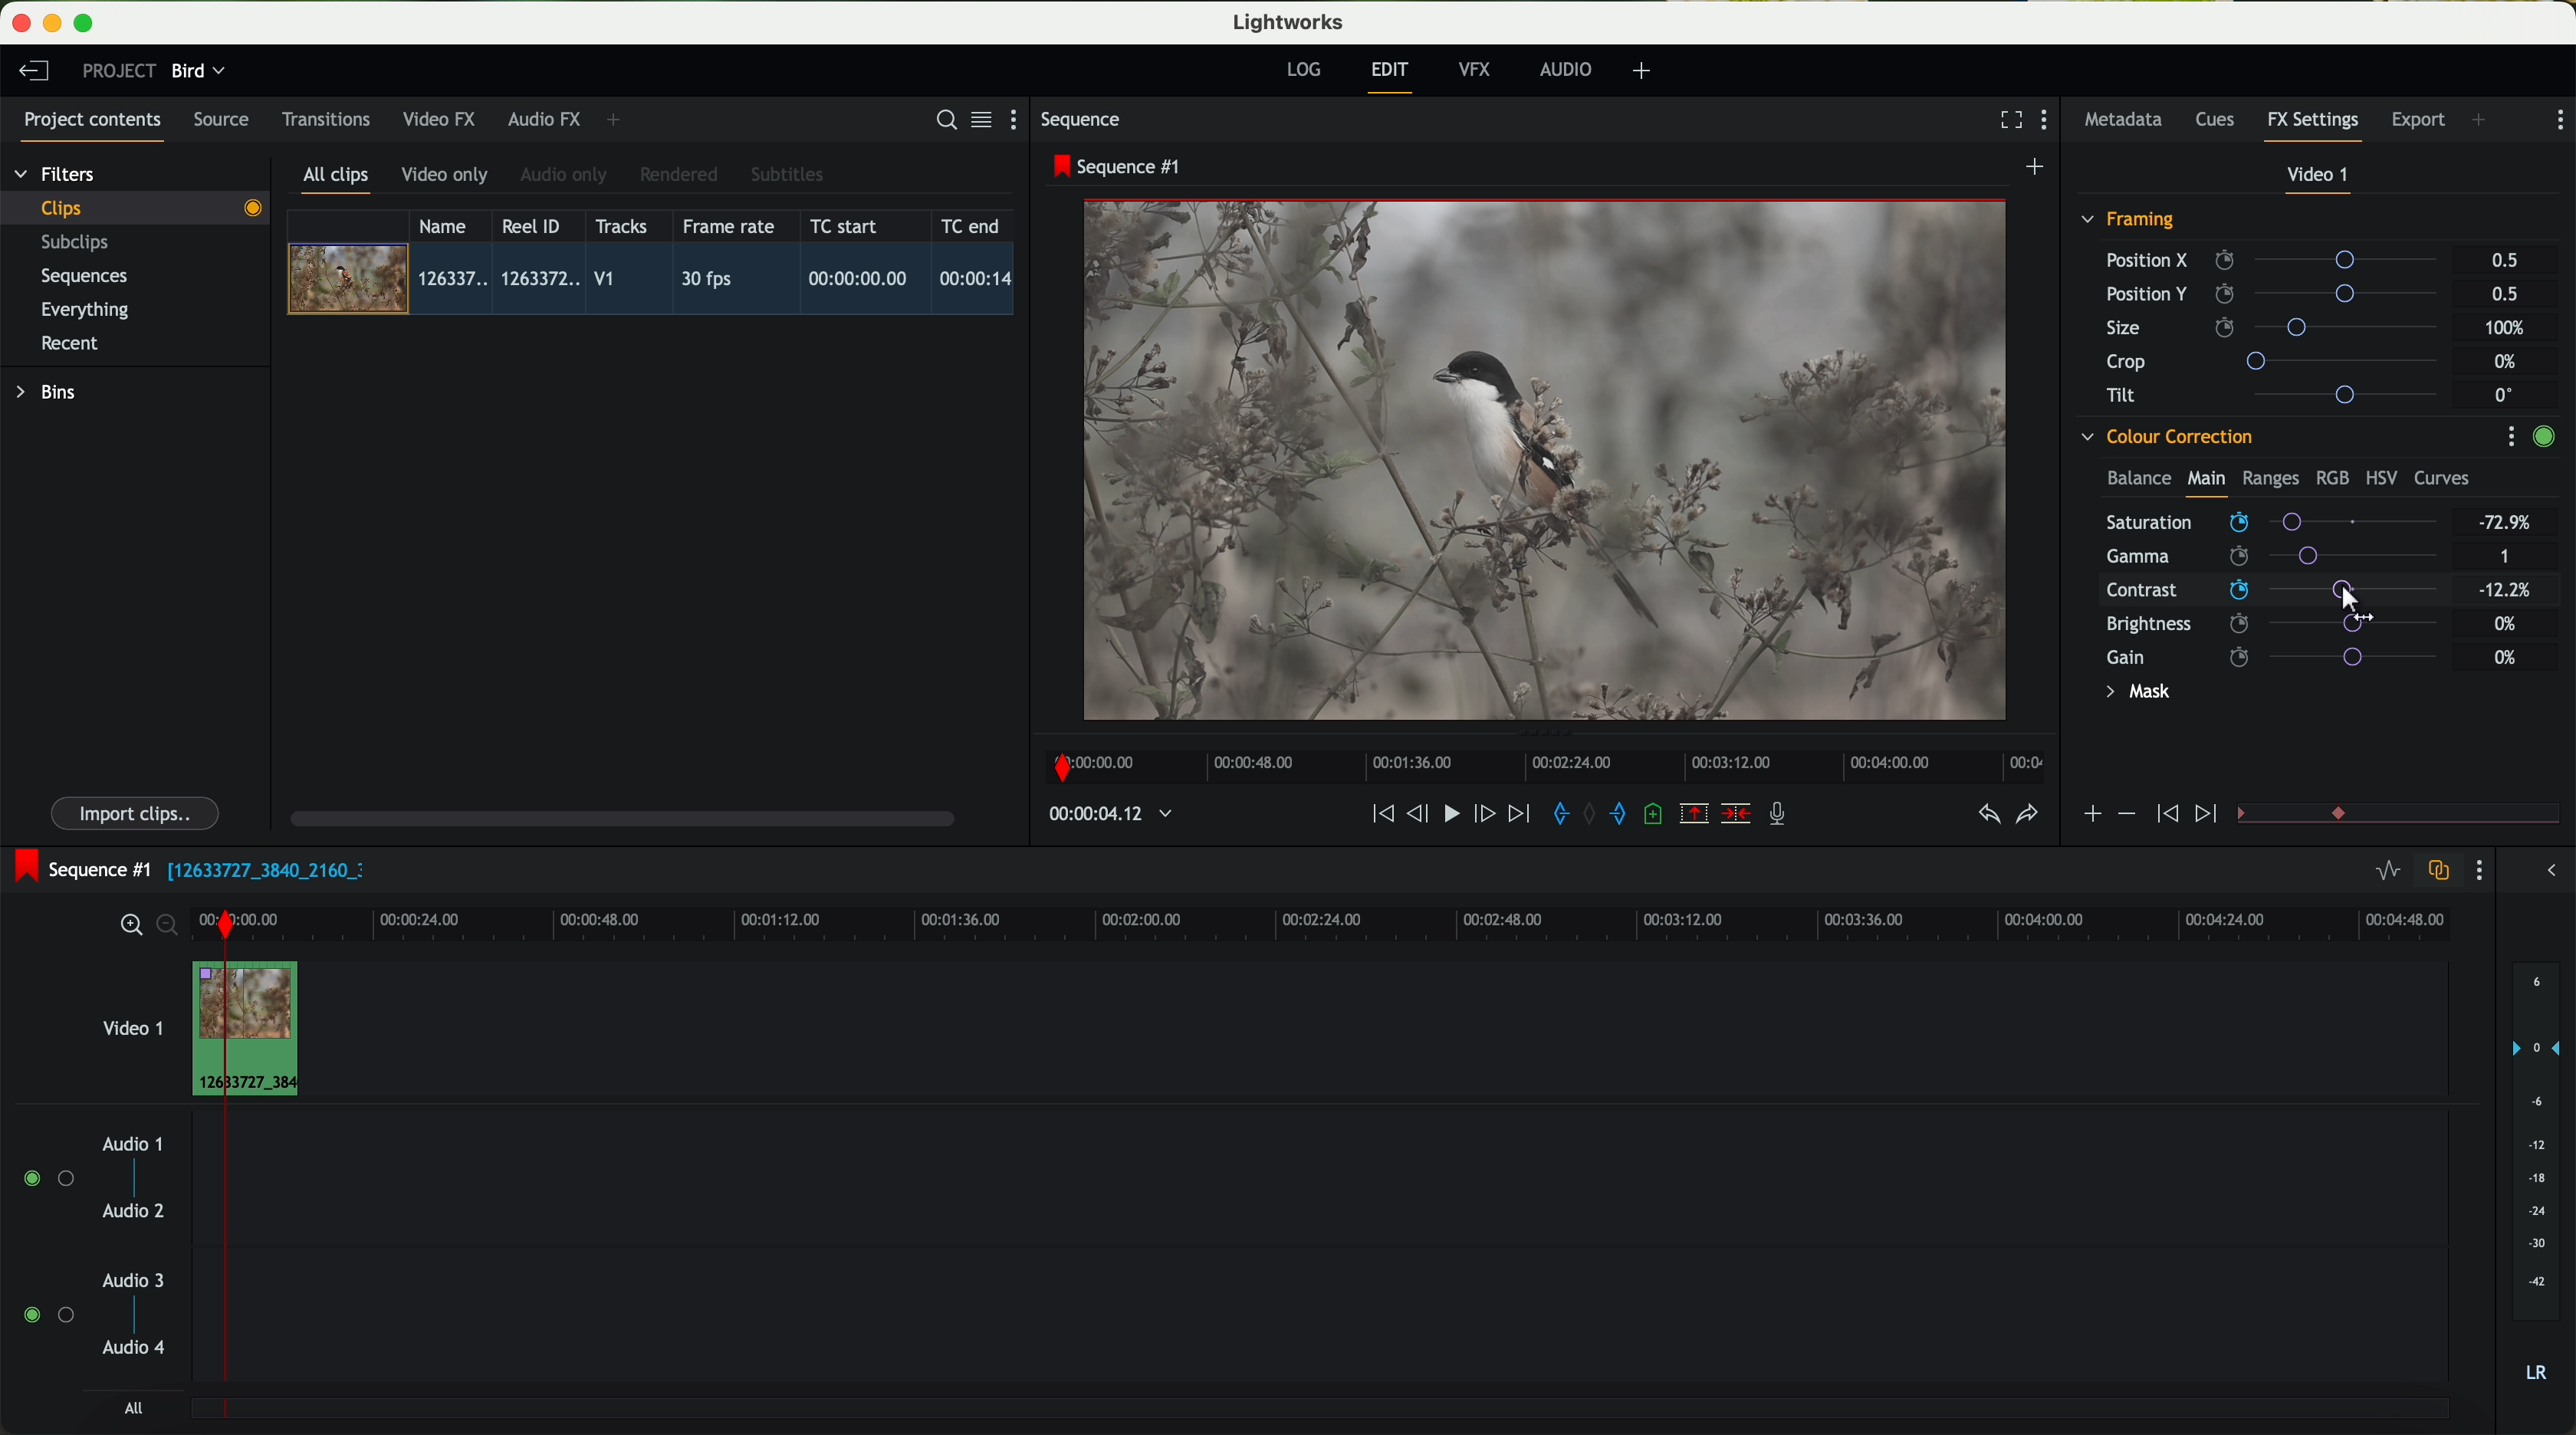  Describe the element at coordinates (136, 207) in the screenshot. I see `clips` at that location.